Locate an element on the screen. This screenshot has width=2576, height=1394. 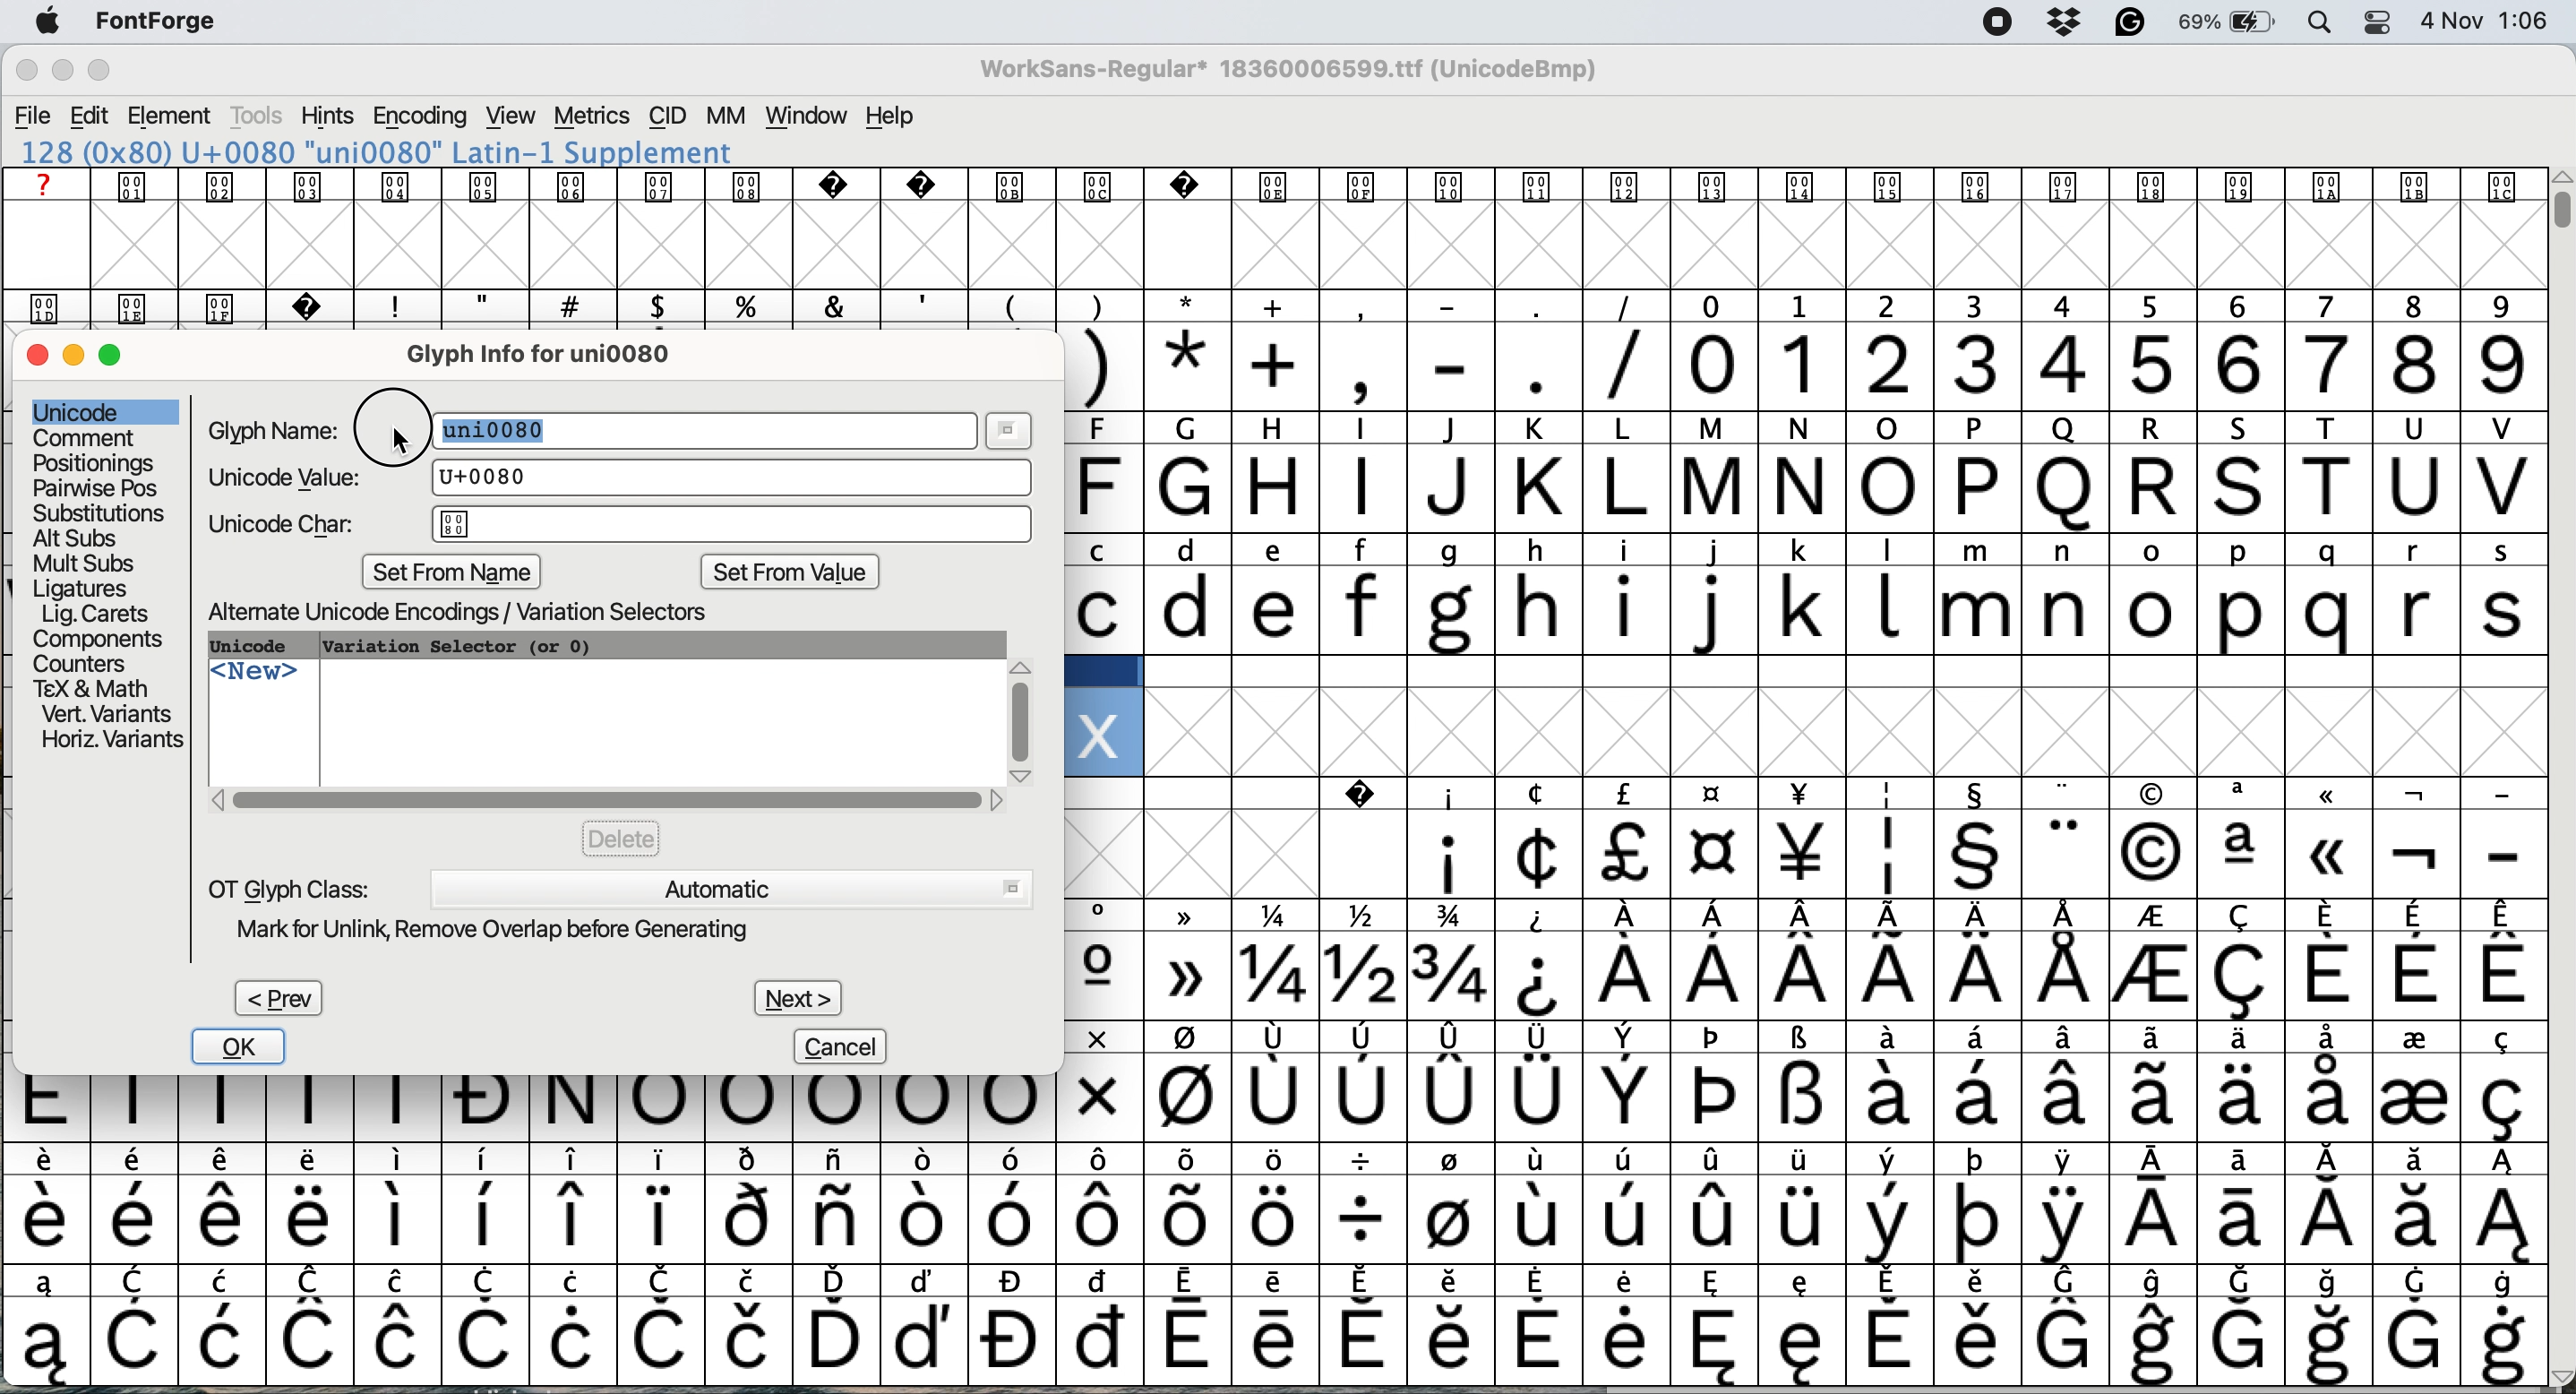
vertical scroll bar is located at coordinates (1021, 713).